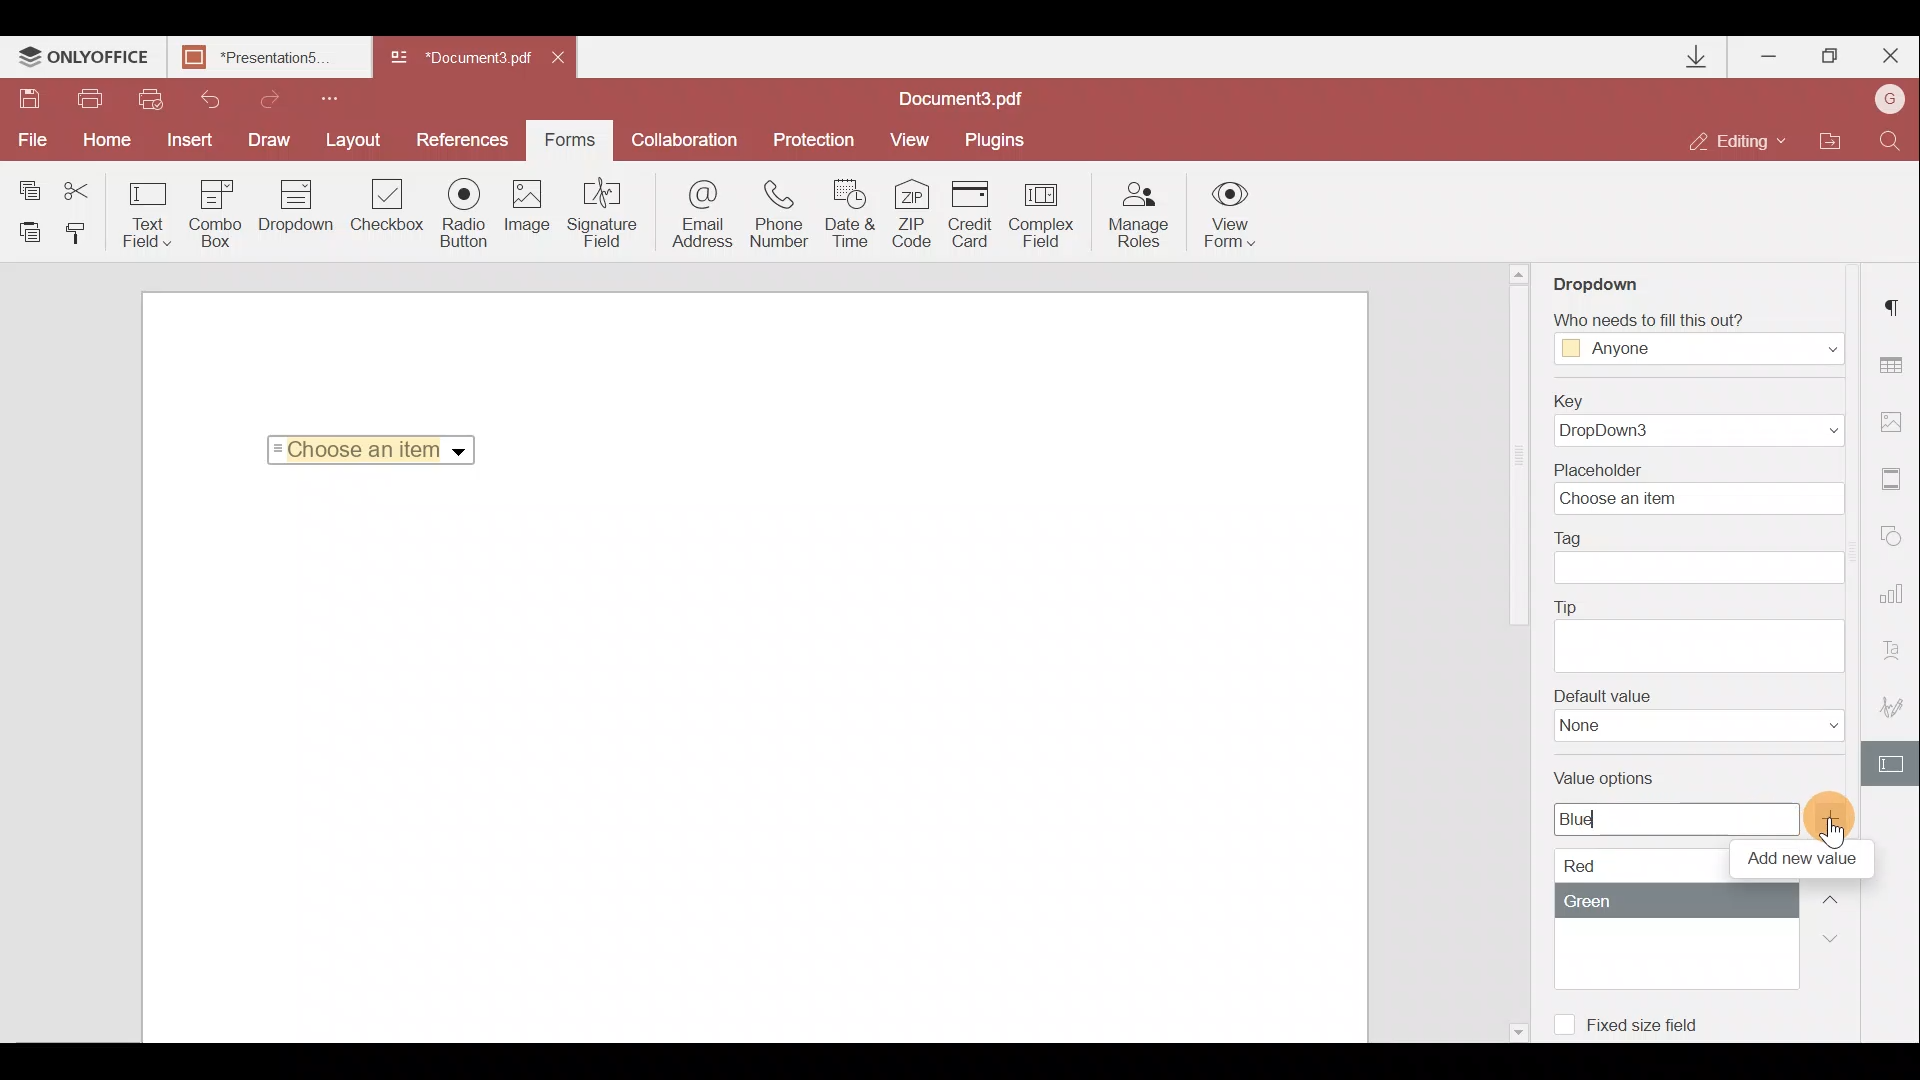 The height and width of the screenshot is (1080, 1920). I want to click on Image, so click(532, 212).